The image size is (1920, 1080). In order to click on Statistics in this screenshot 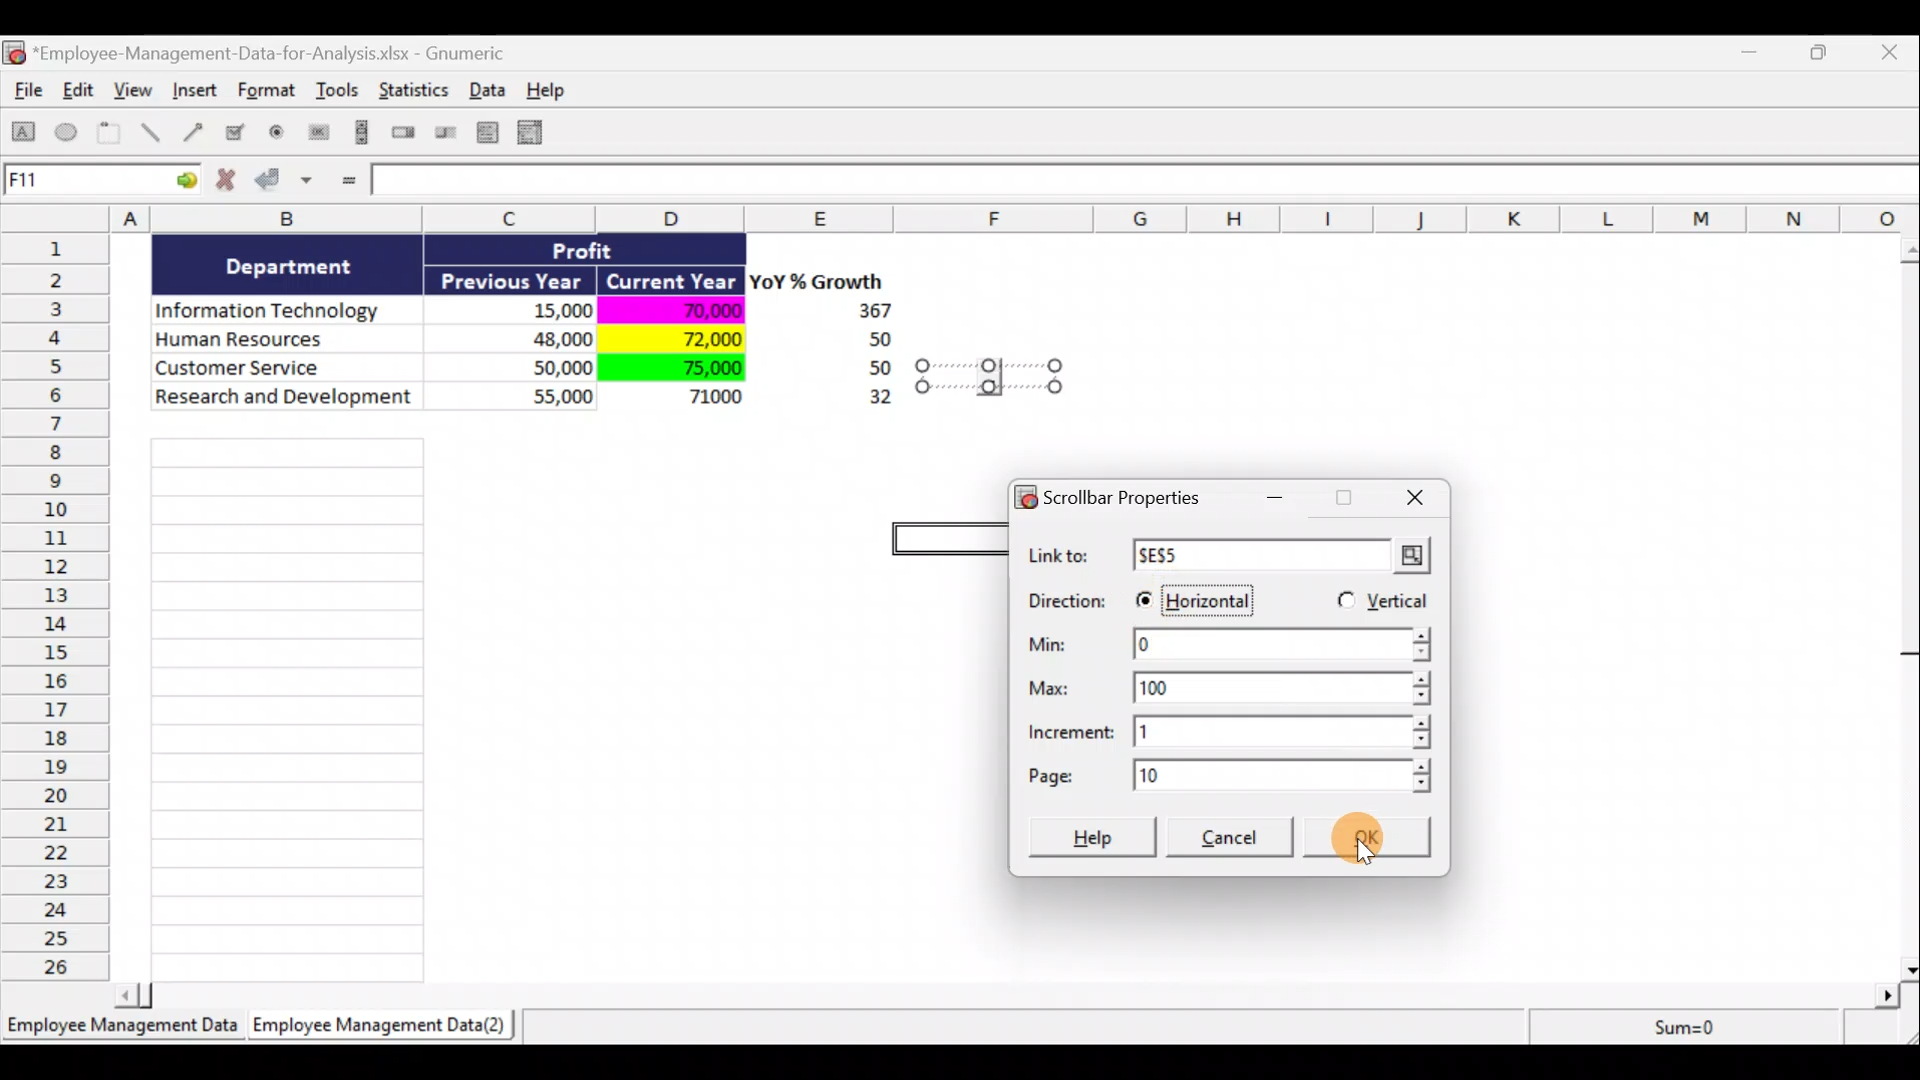, I will do `click(416, 96)`.